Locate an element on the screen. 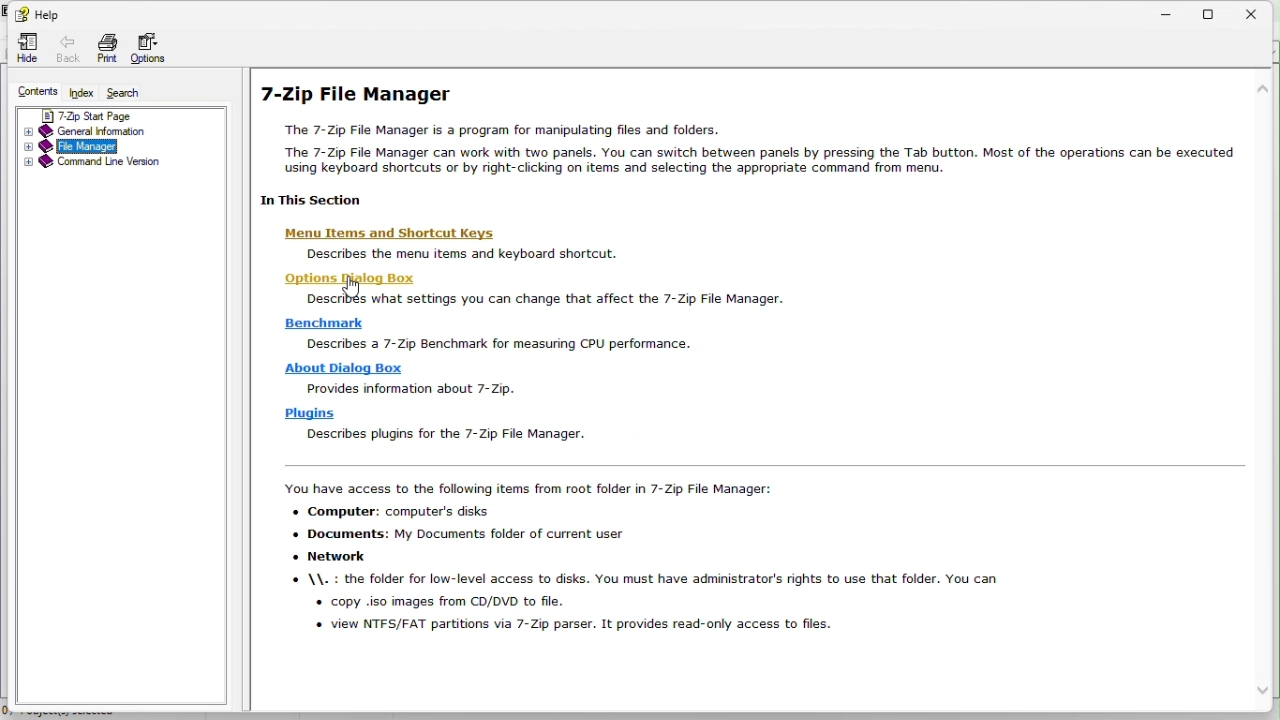  about dialog box is located at coordinates (345, 369).